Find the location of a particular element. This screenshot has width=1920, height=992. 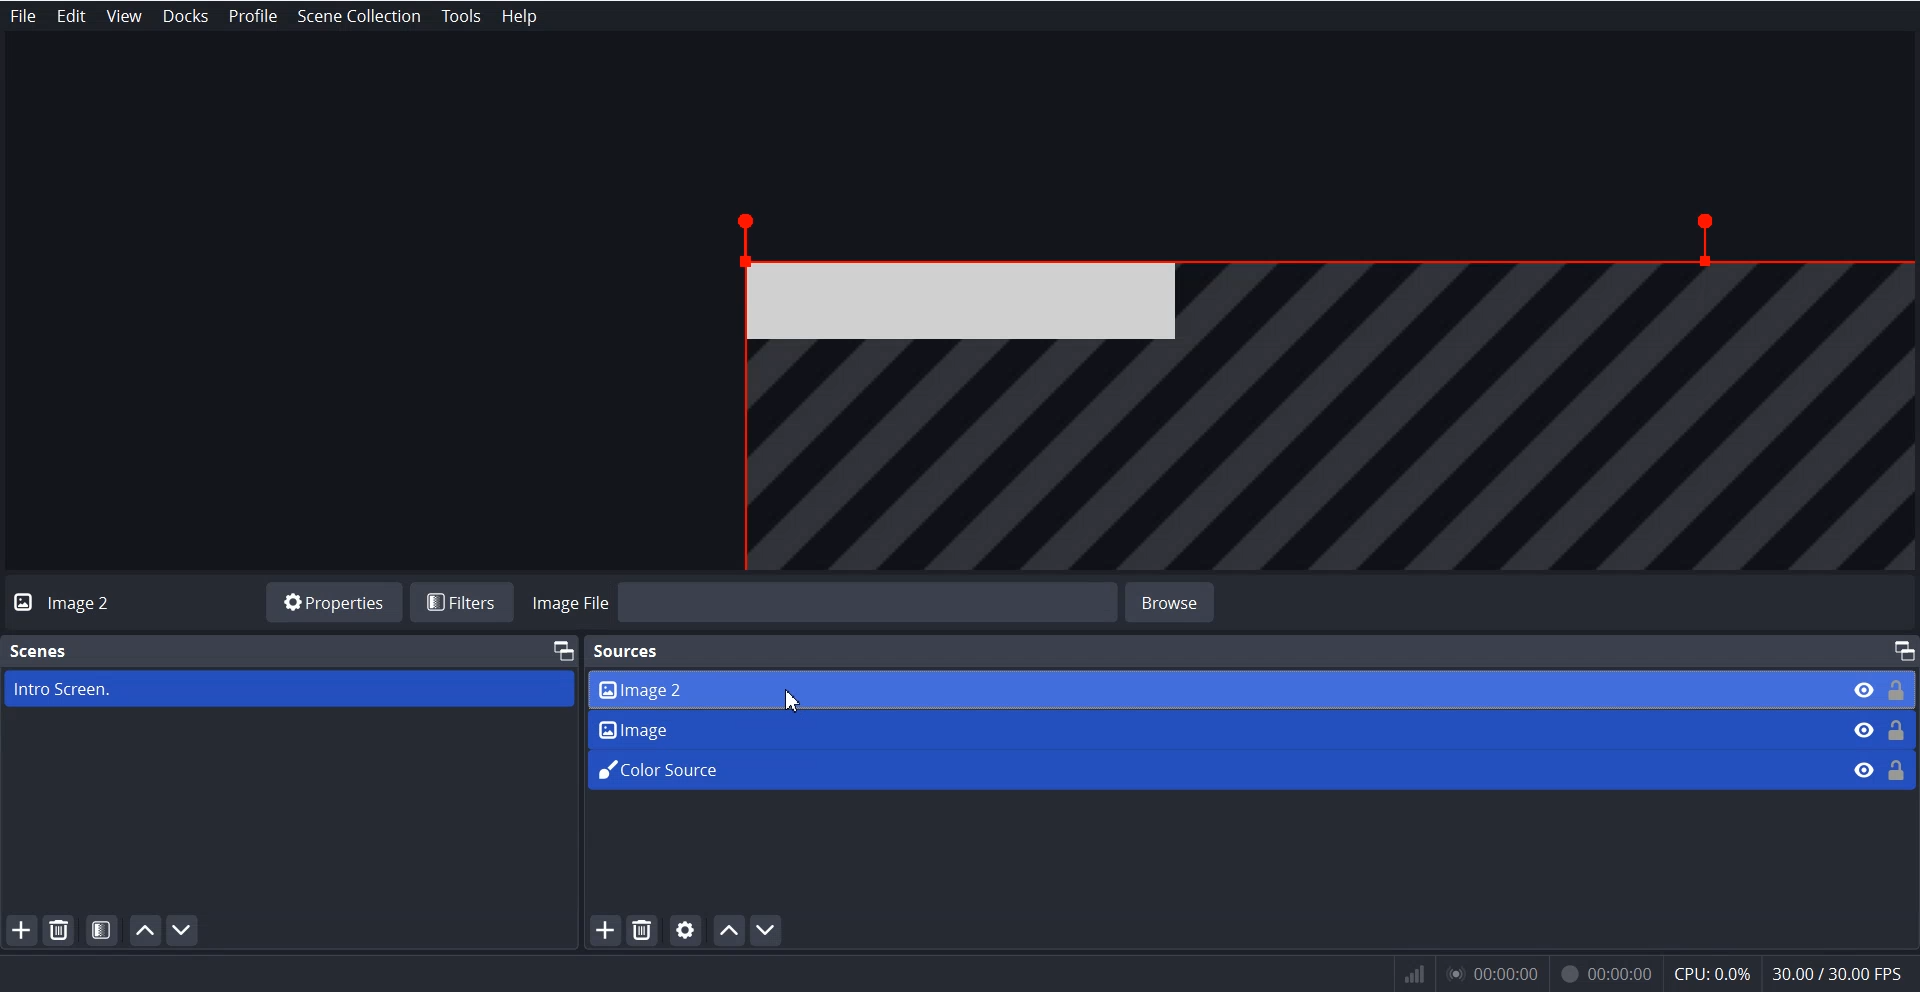

Edit is located at coordinates (72, 16).